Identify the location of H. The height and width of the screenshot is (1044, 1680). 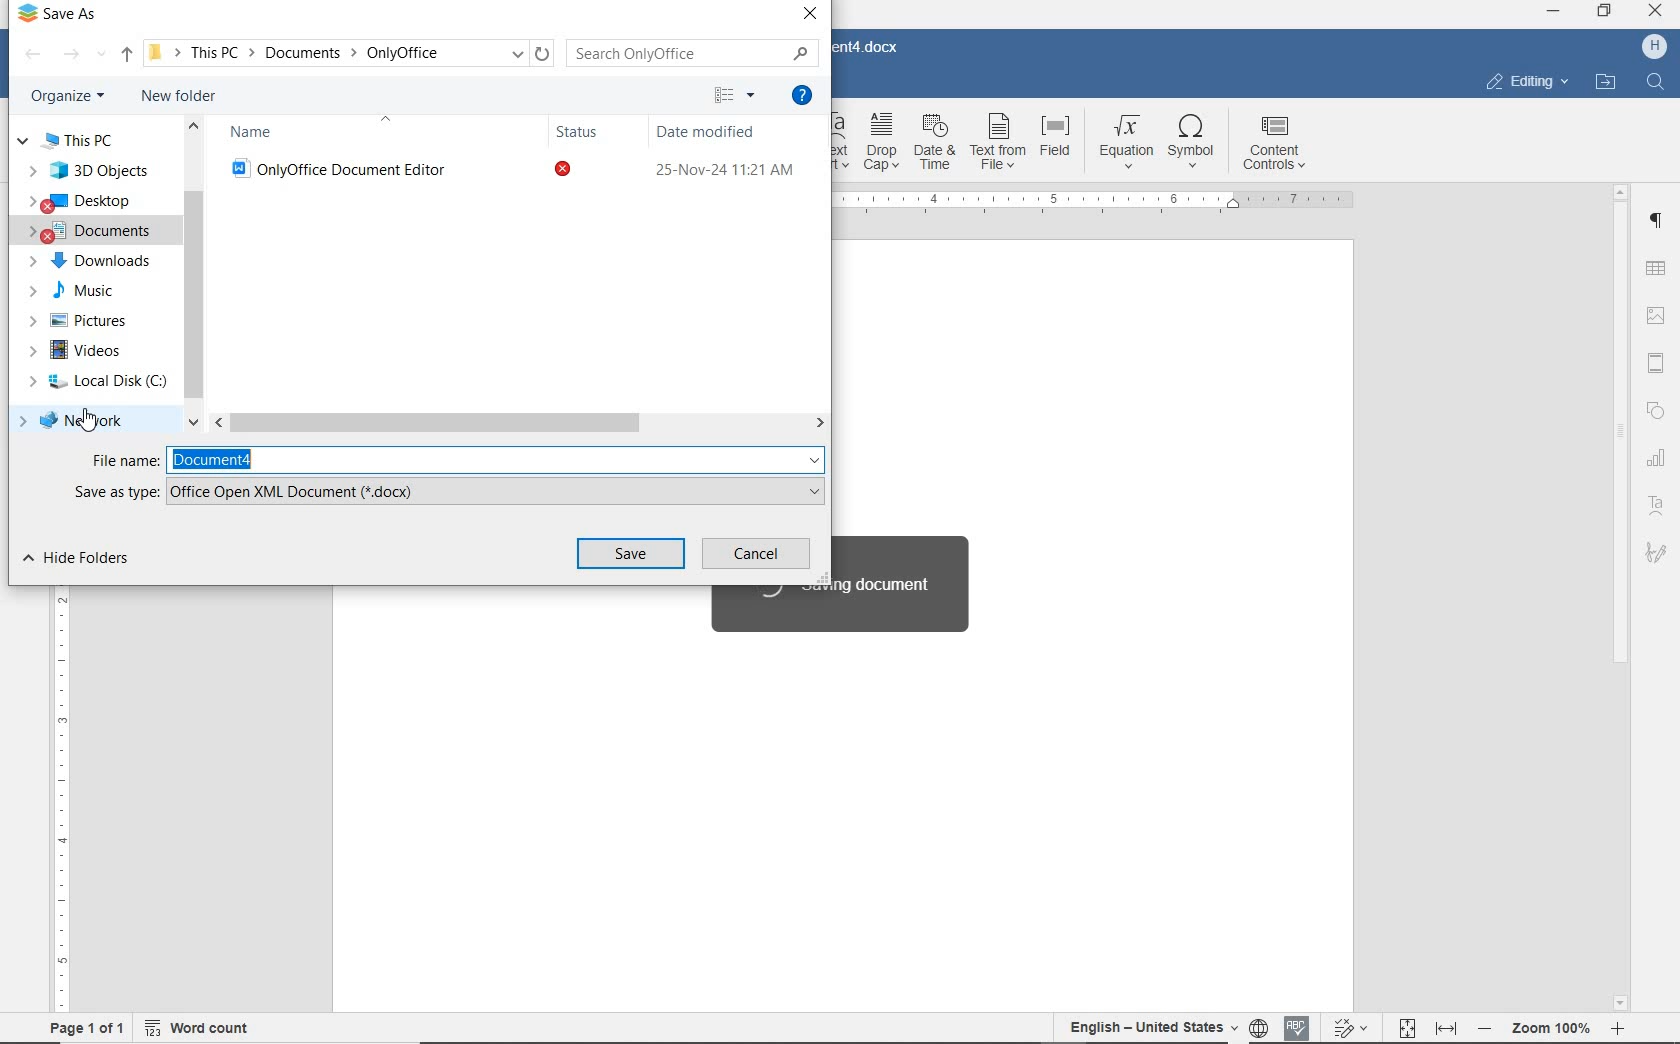
(1647, 48).